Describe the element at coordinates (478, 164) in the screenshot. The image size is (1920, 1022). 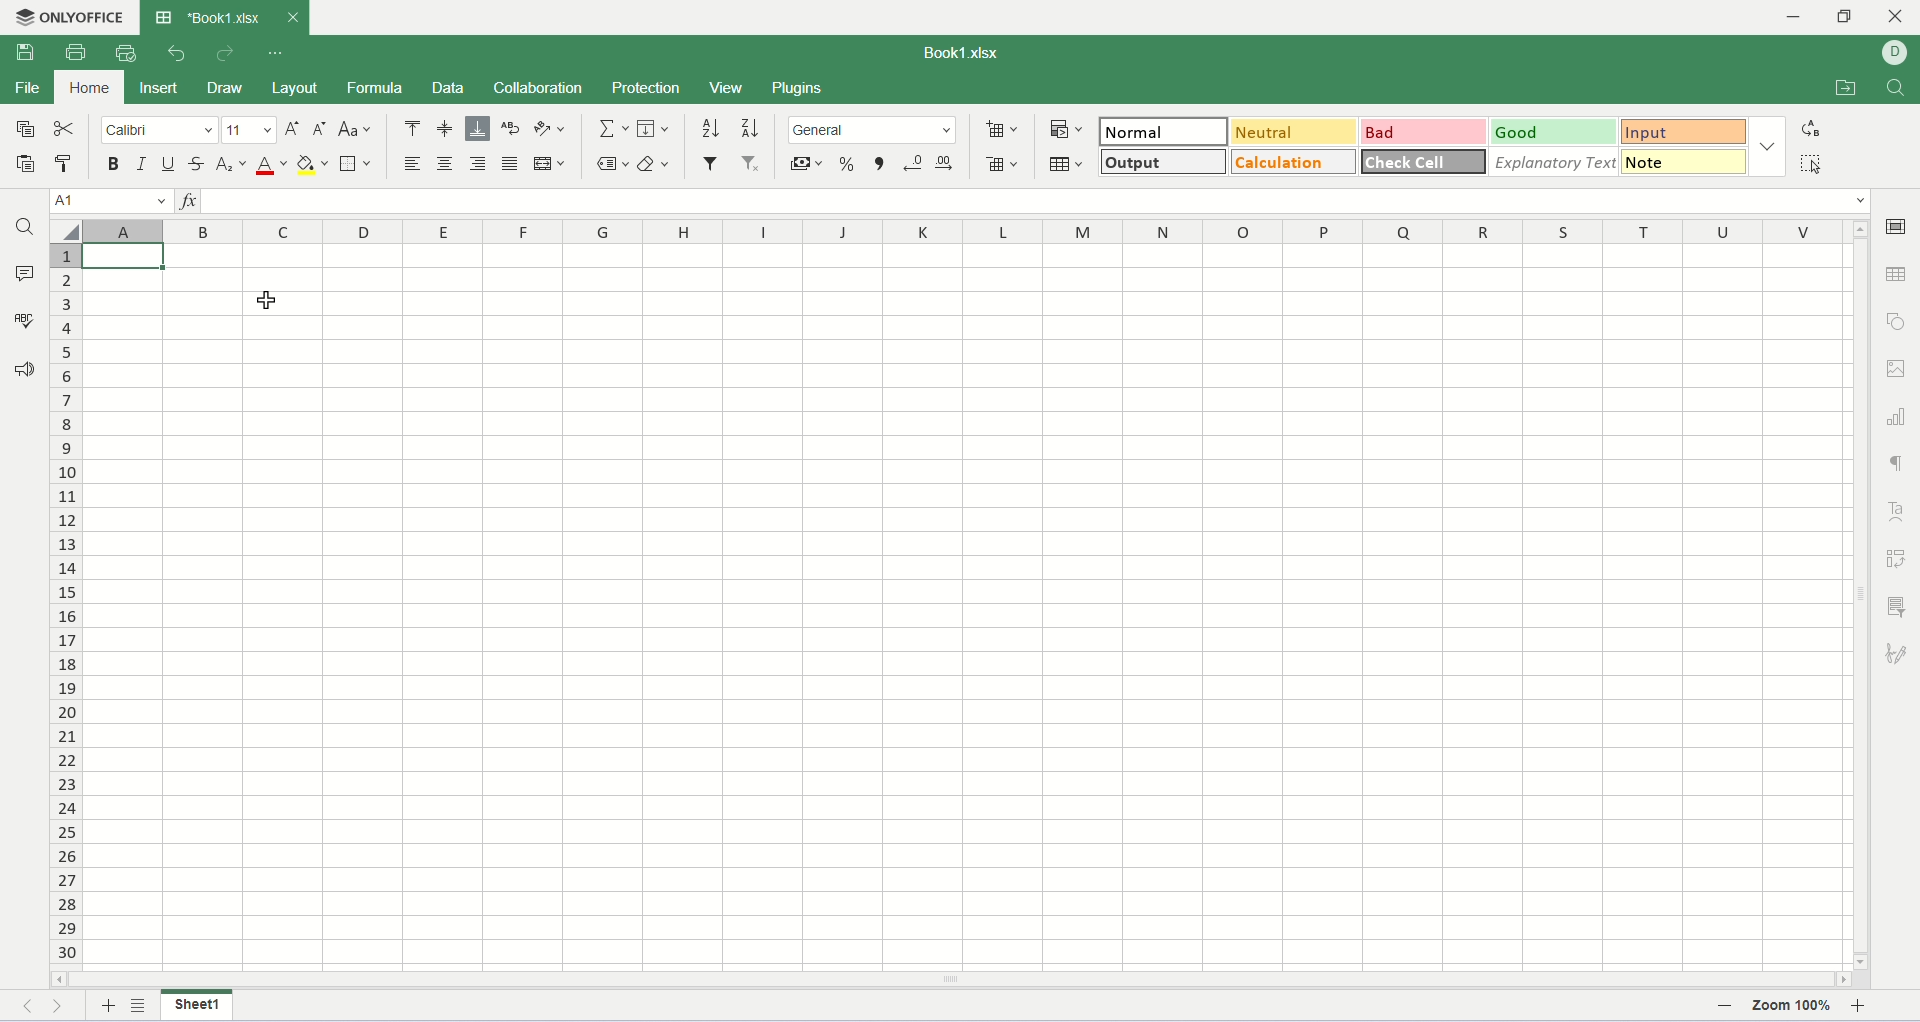
I see `align right` at that location.